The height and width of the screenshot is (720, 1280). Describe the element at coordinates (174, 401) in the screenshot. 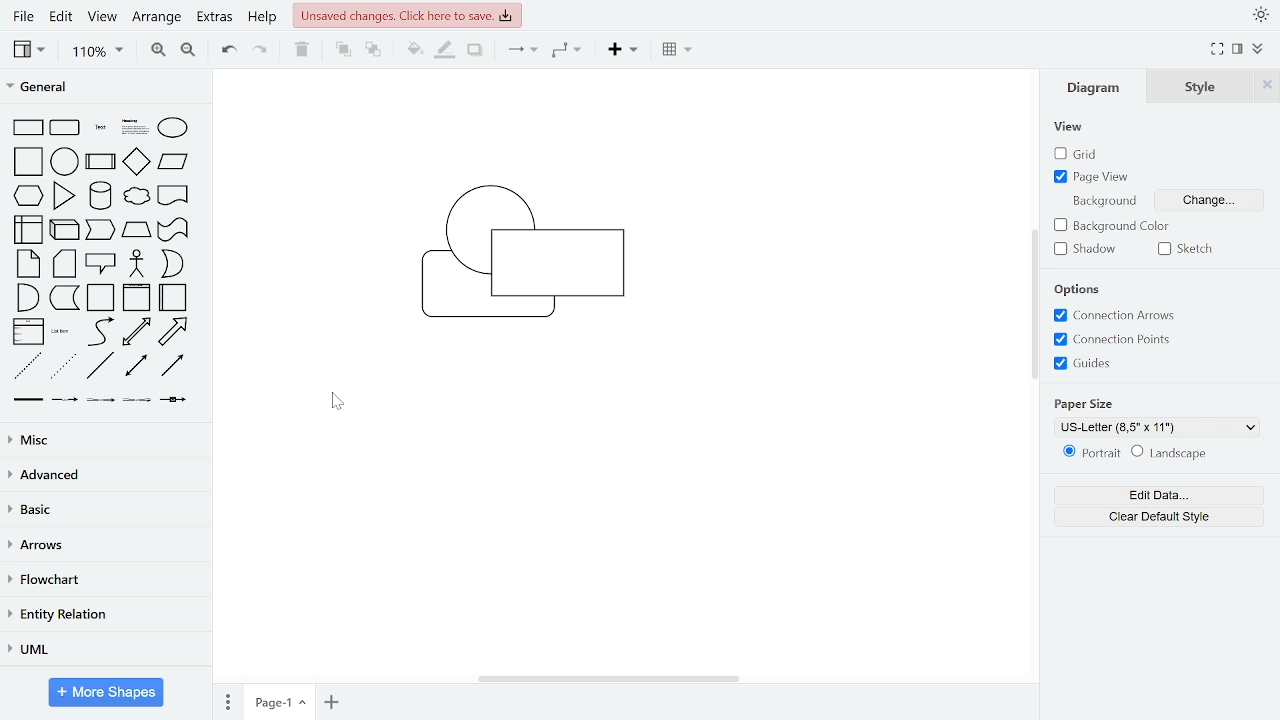

I see `connector with symbol` at that location.